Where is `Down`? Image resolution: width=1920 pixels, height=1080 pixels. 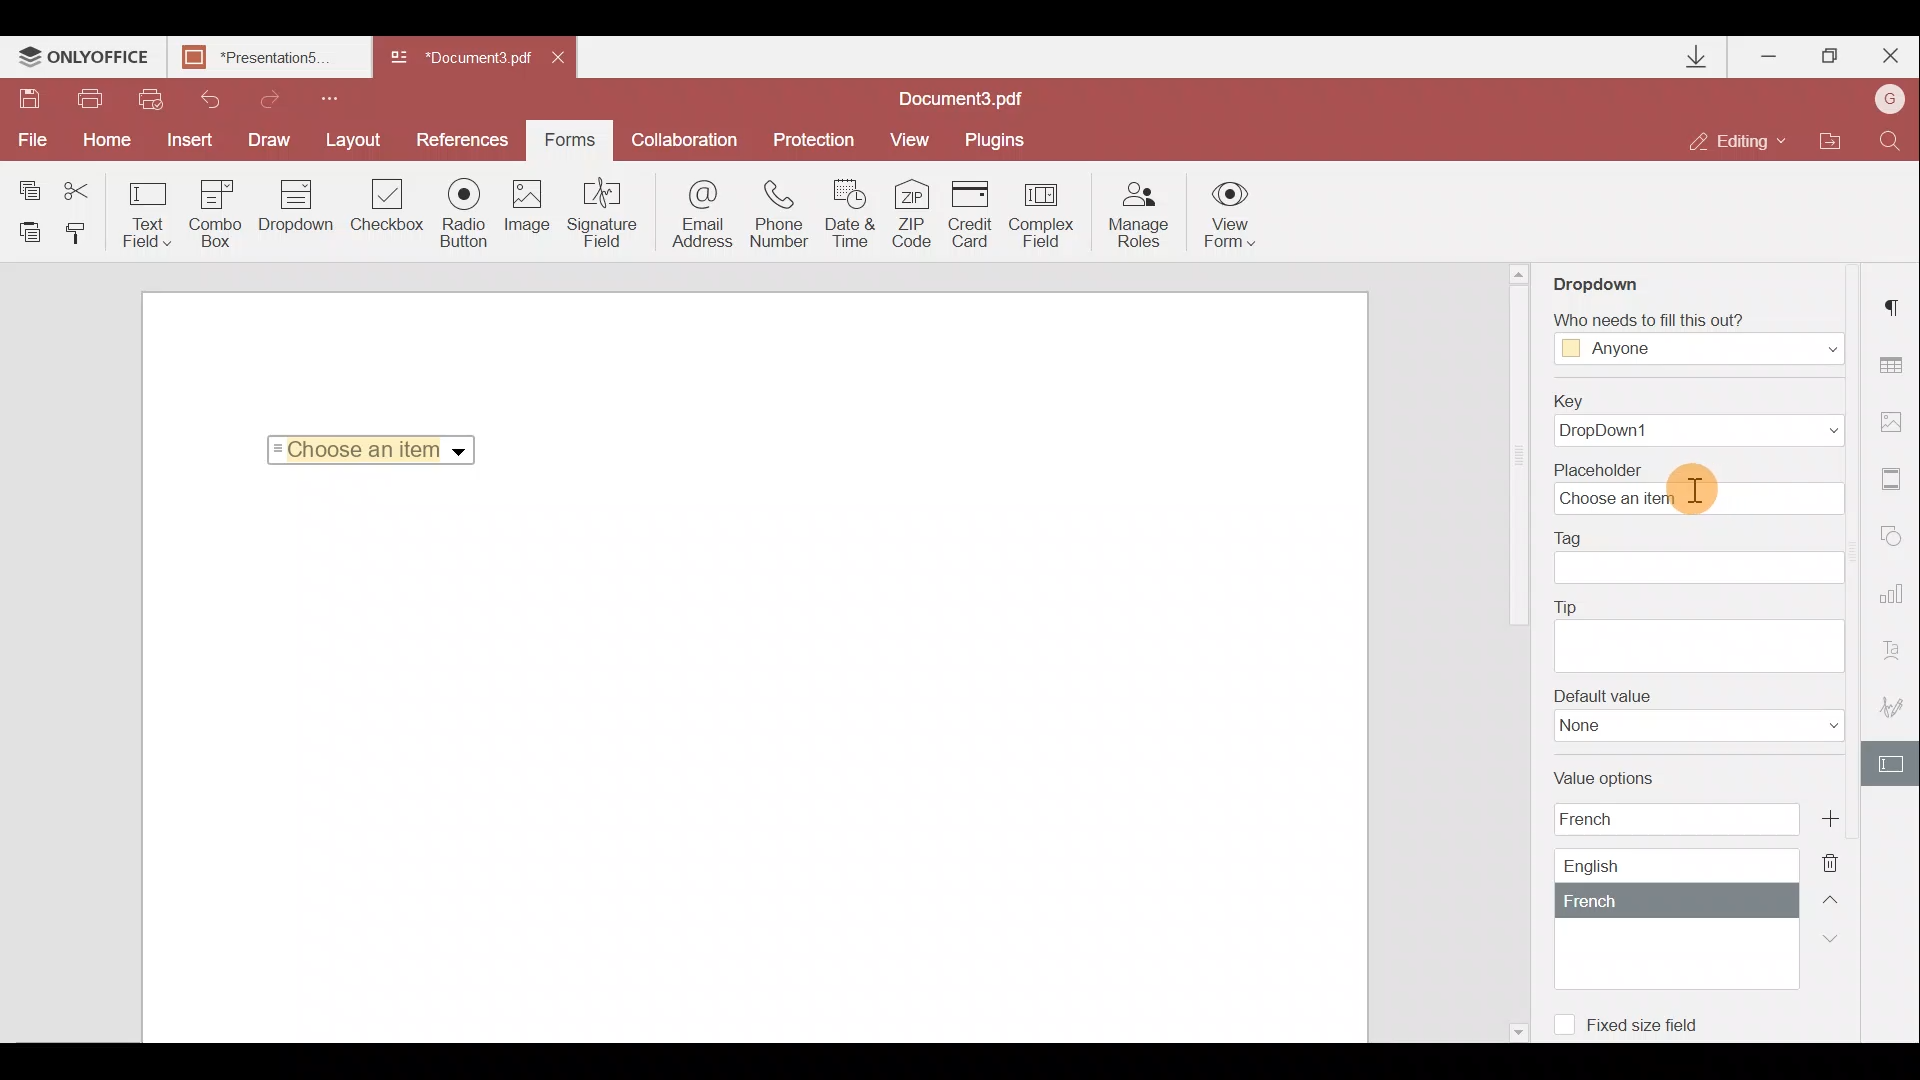
Down is located at coordinates (1837, 937).